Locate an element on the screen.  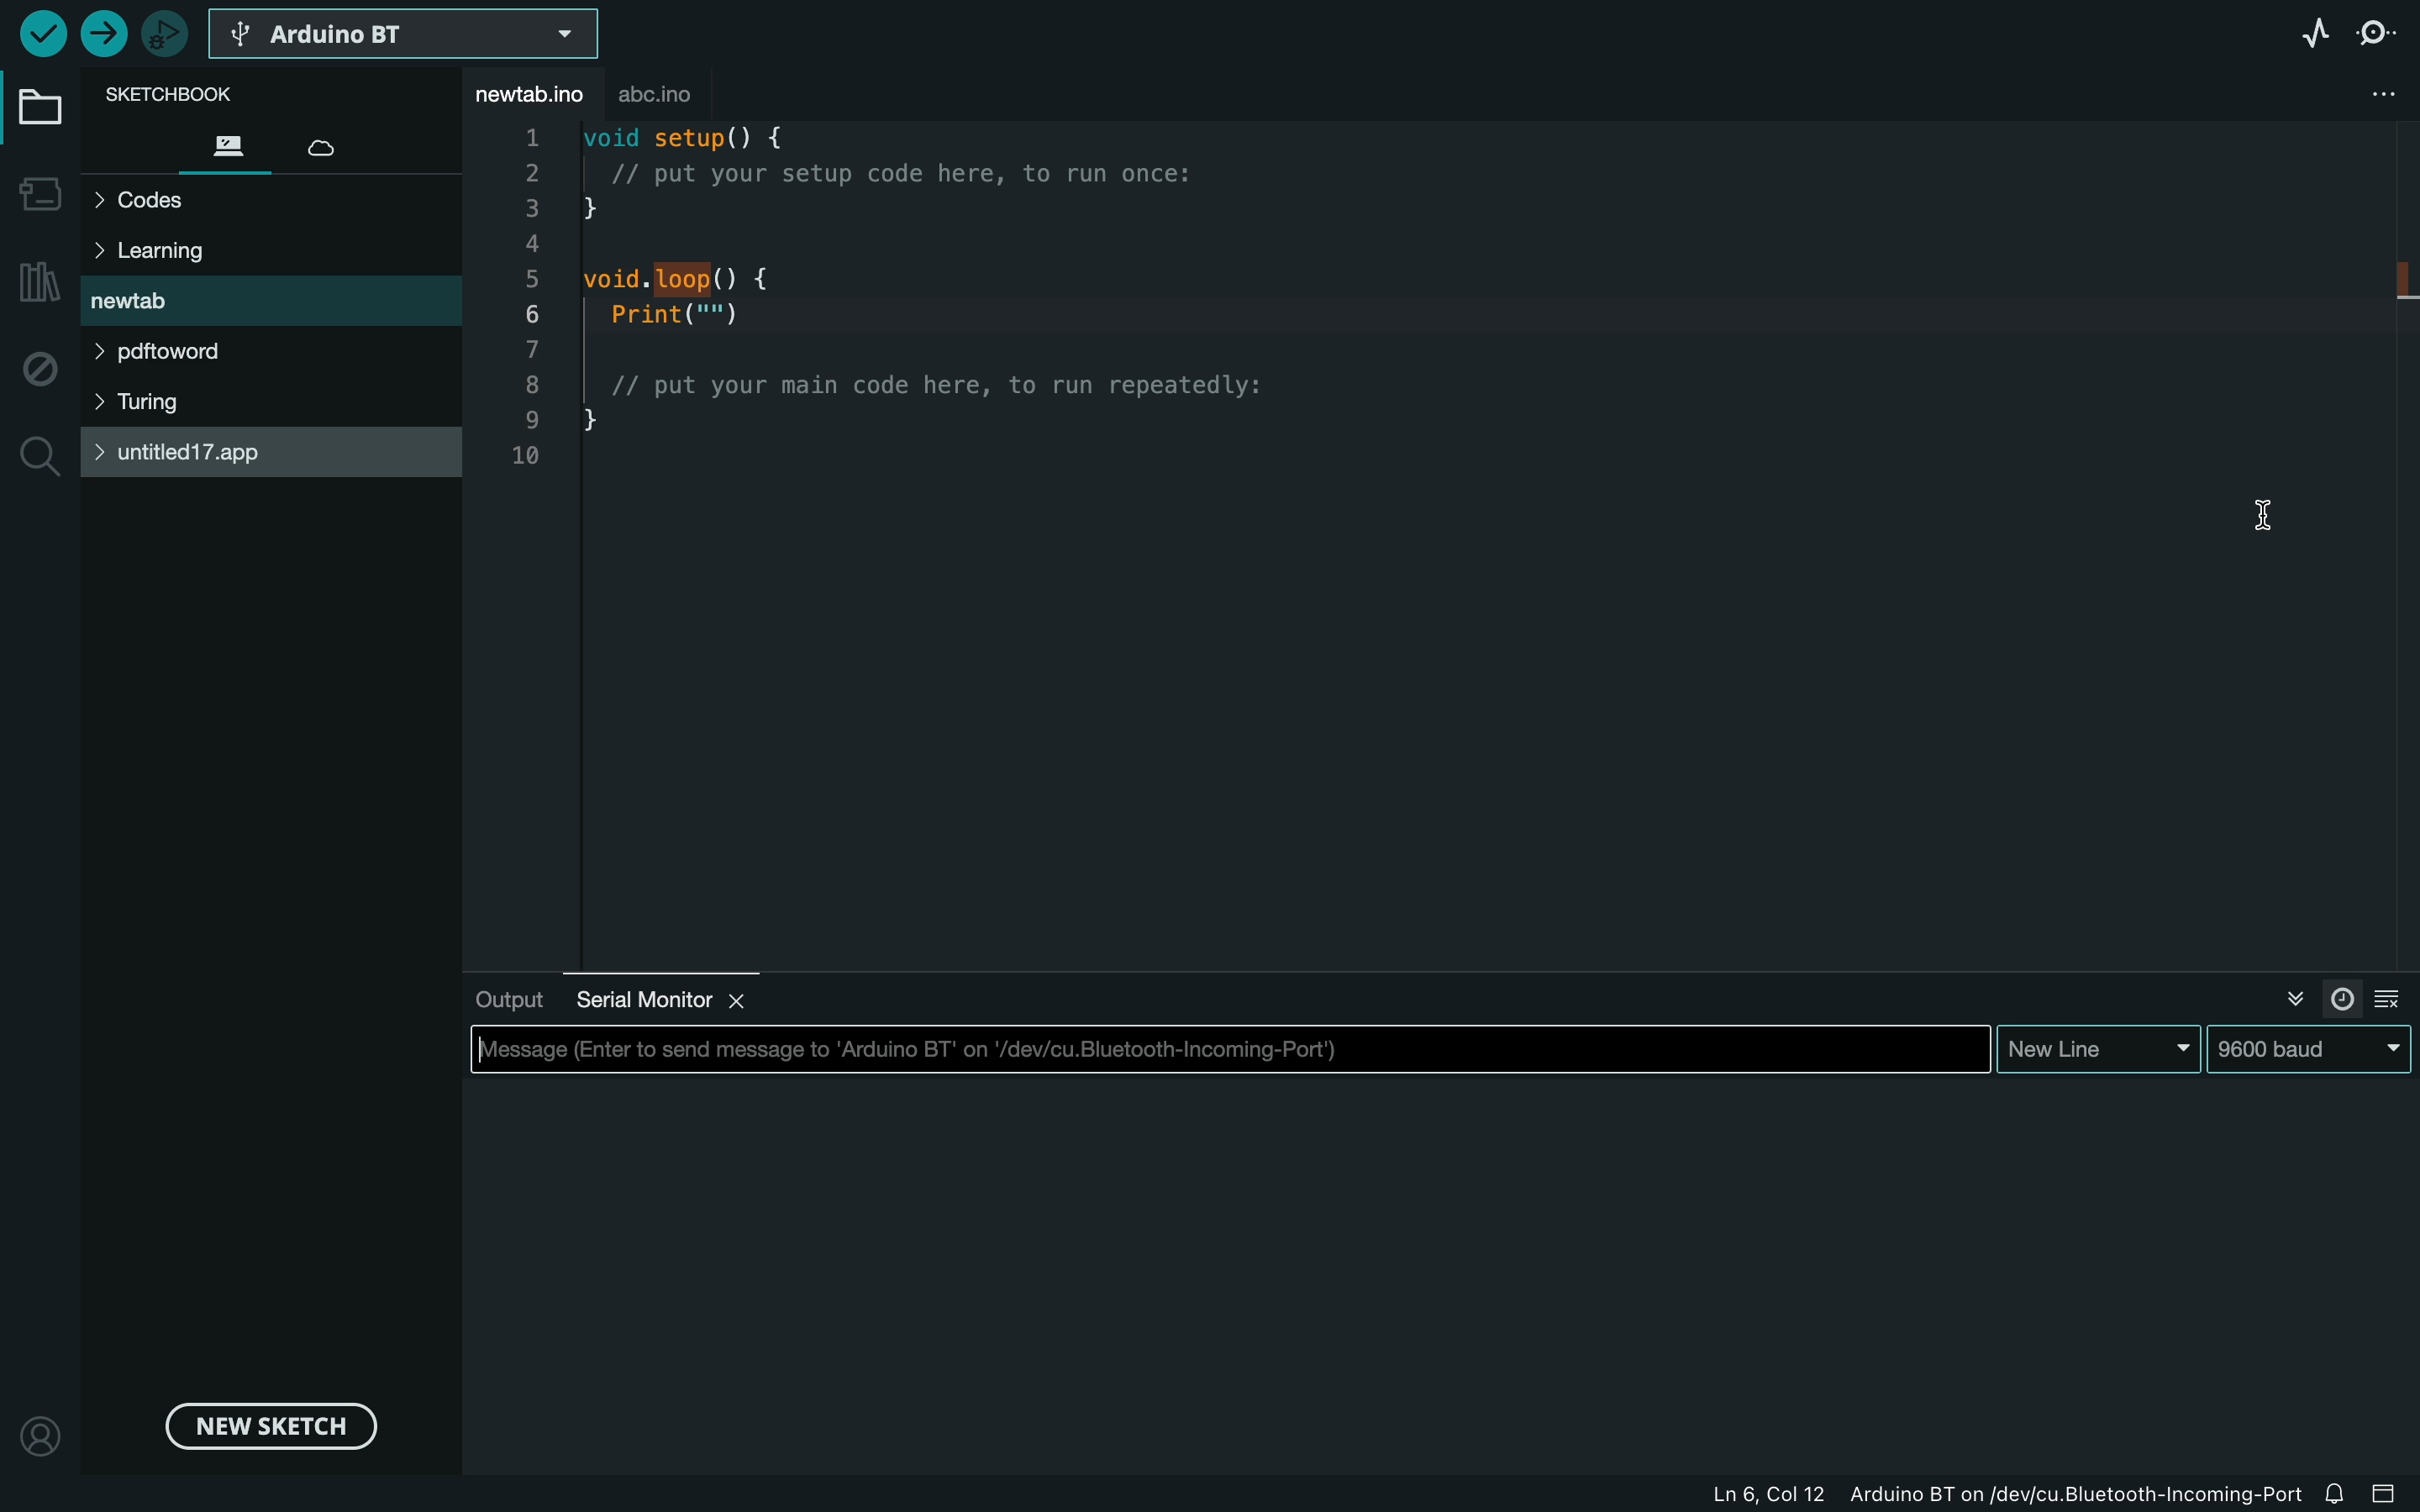
timer is located at coordinates (2345, 994).